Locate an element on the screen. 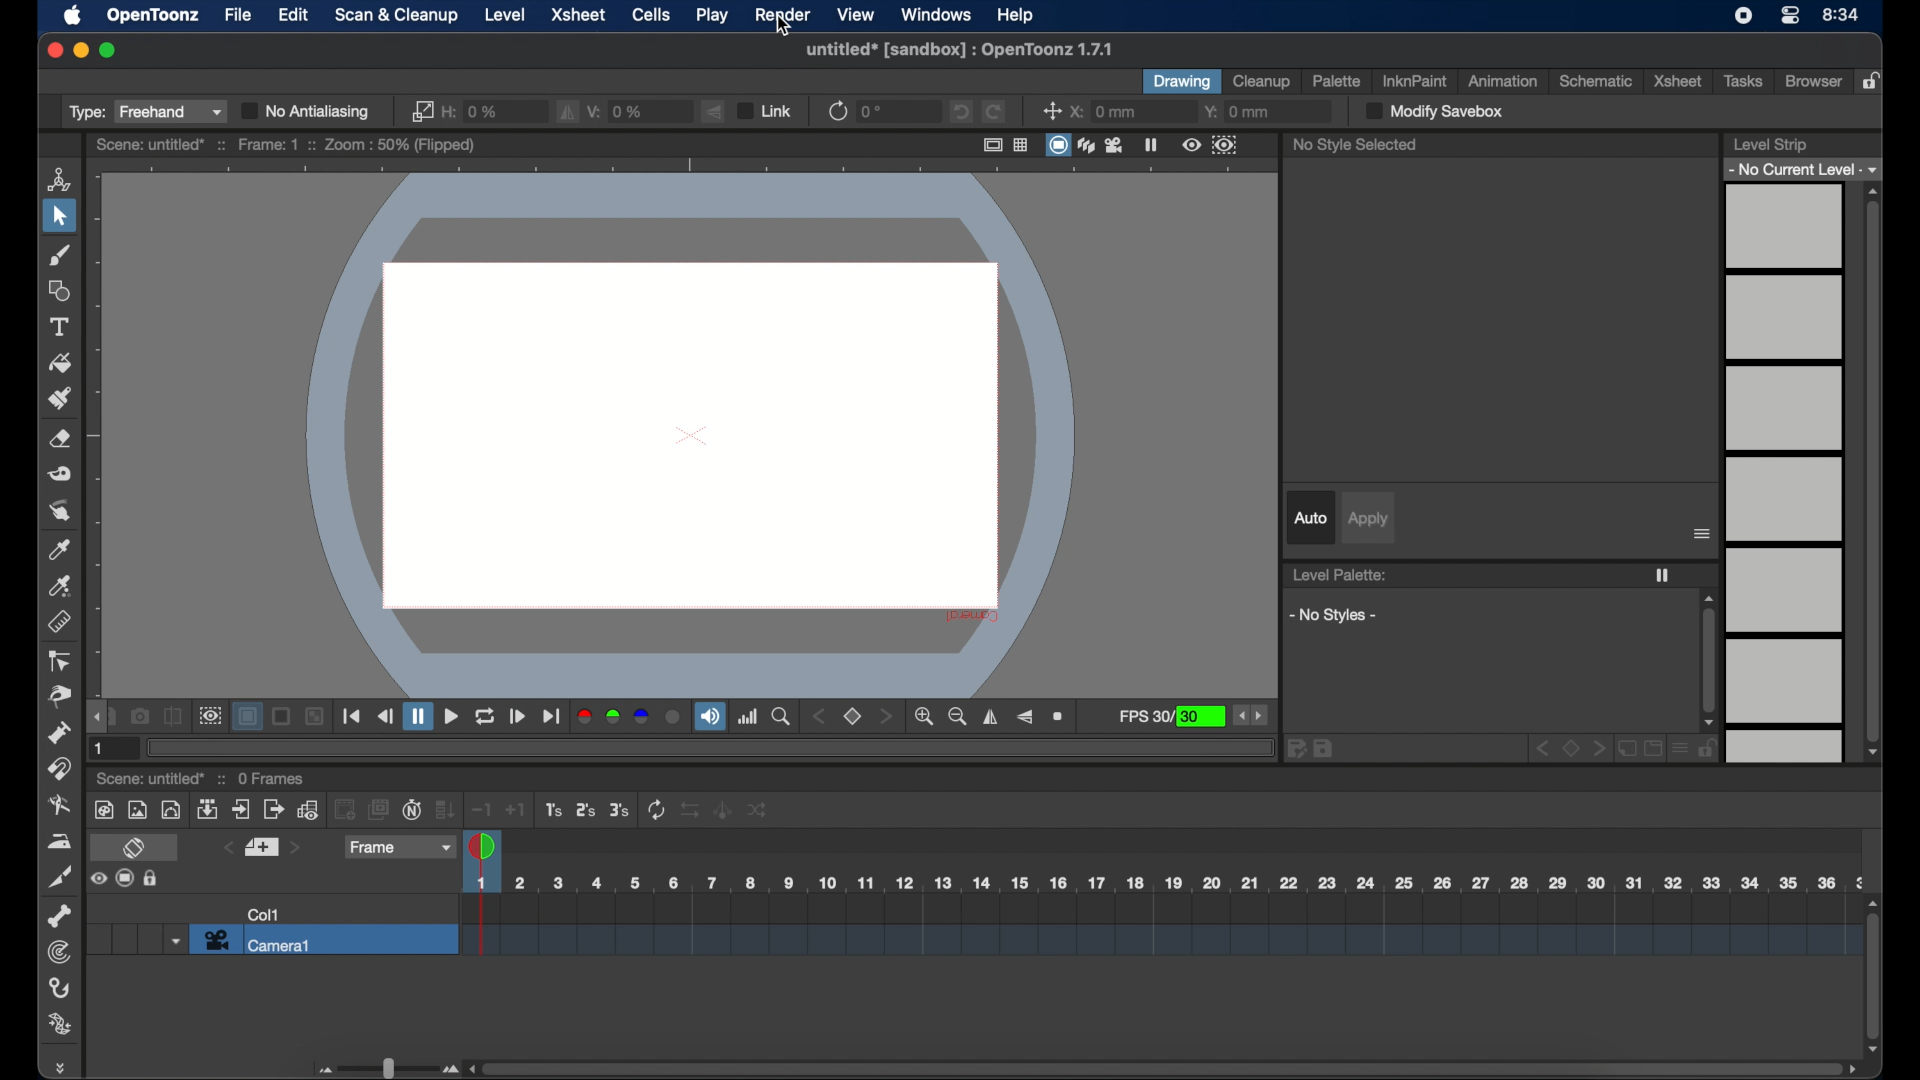 The height and width of the screenshot is (1080, 1920). control point editor tool is located at coordinates (61, 662).